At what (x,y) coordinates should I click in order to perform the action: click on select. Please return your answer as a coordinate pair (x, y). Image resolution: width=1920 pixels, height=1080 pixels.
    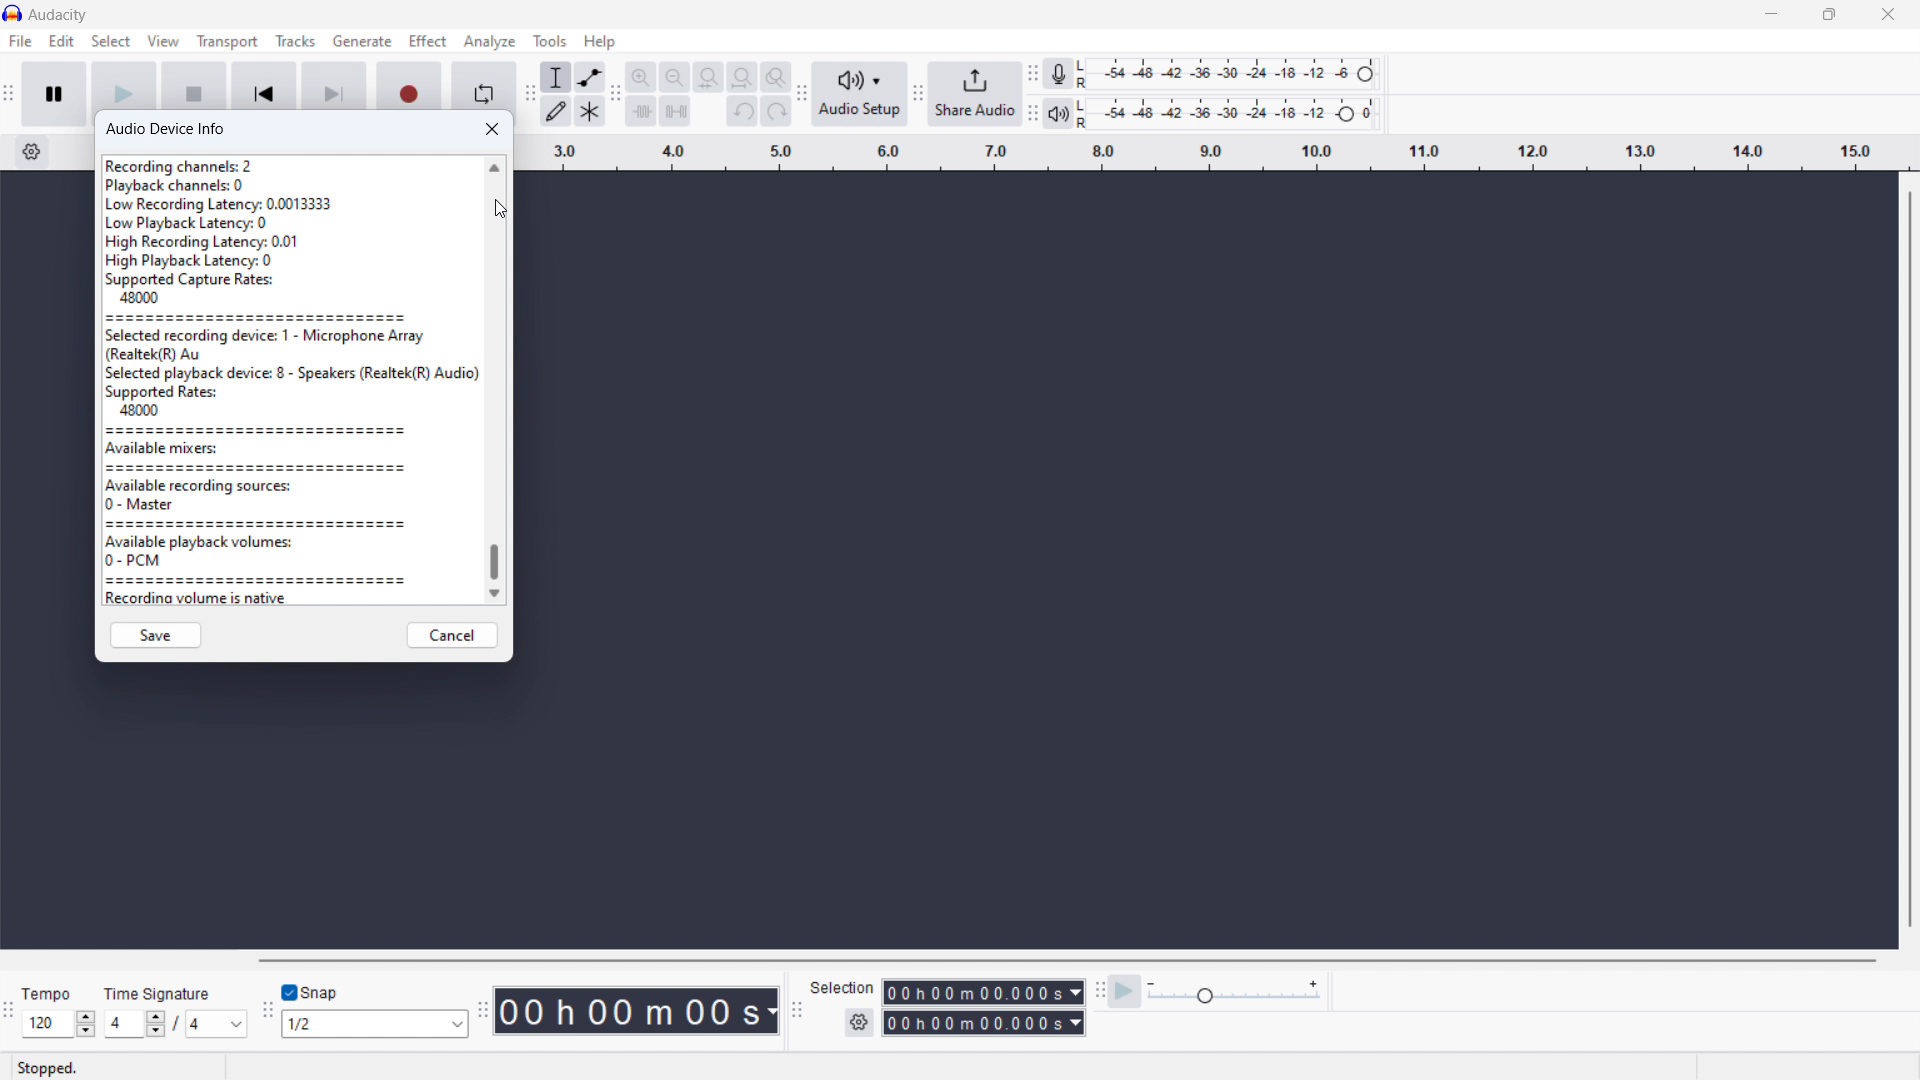
    Looking at the image, I should click on (109, 41).